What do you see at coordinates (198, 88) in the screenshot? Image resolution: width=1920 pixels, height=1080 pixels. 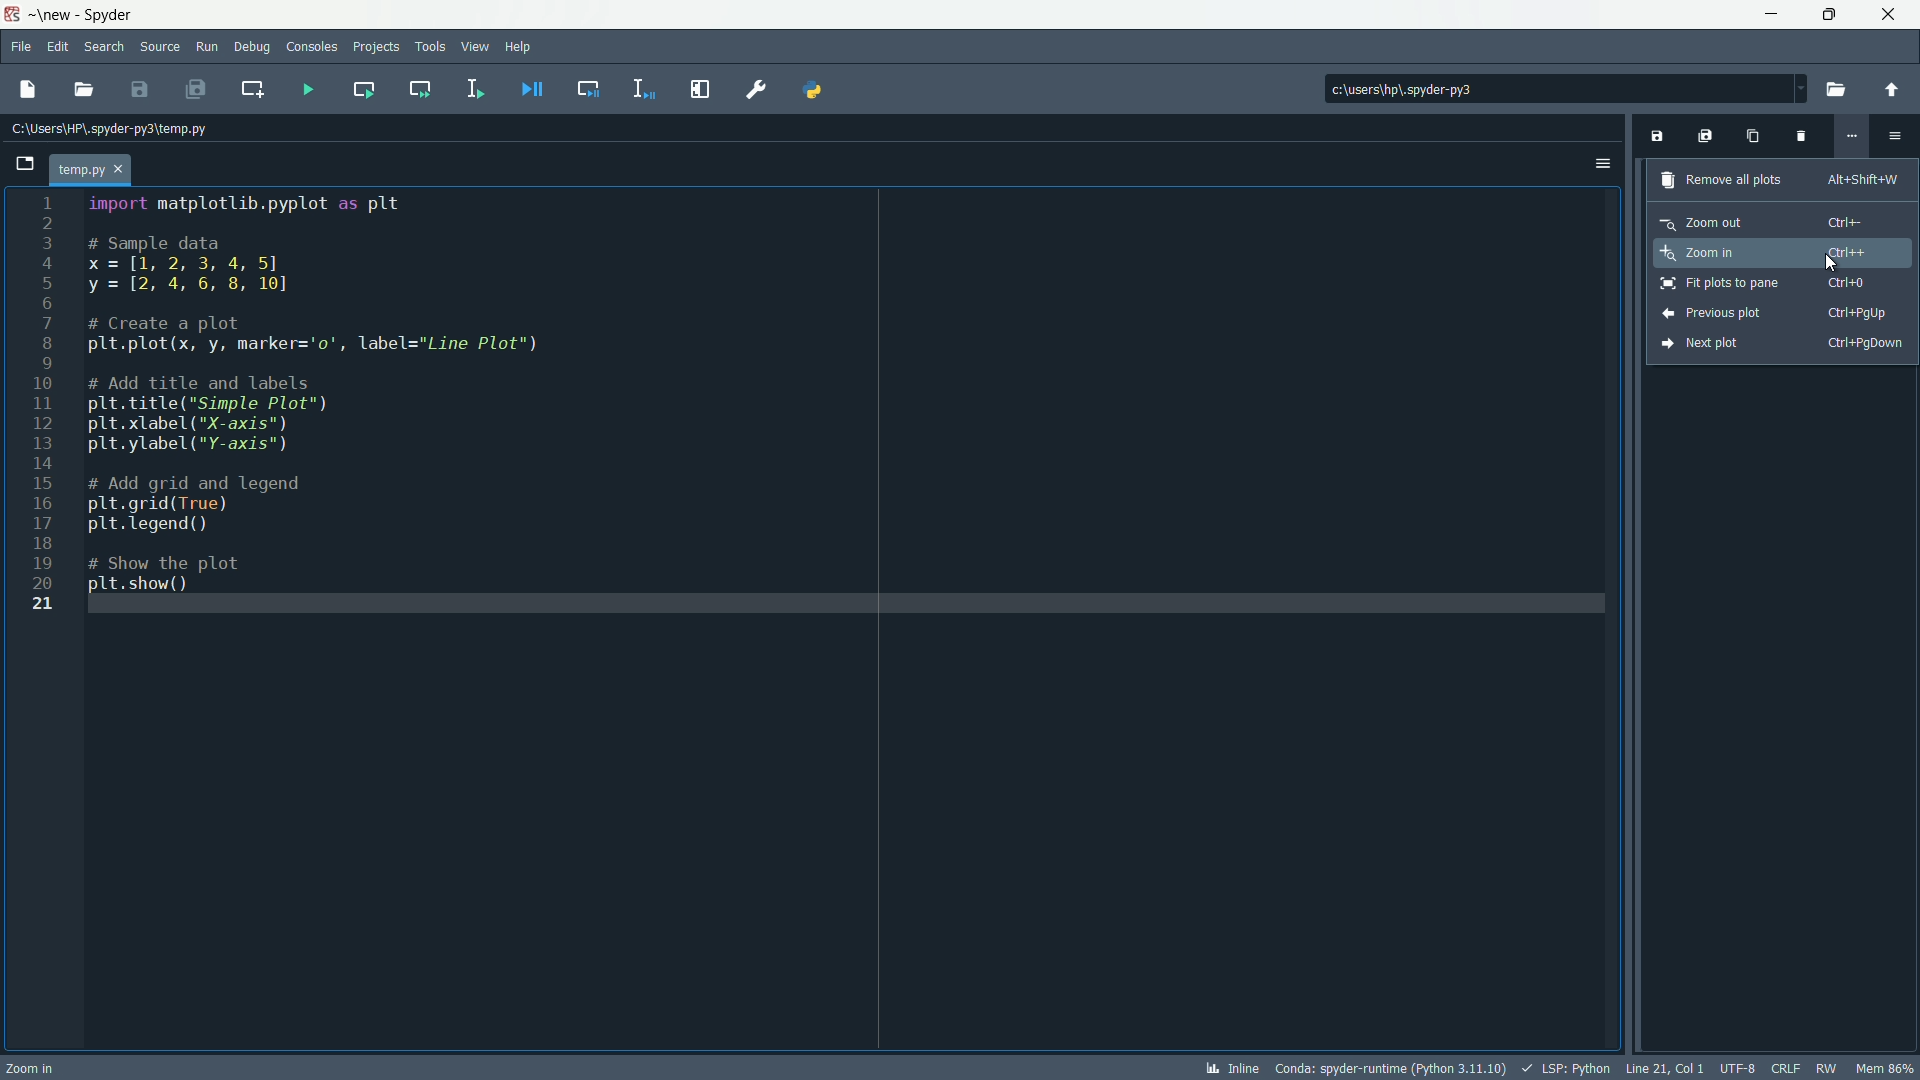 I see `save all files ` at bounding box center [198, 88].